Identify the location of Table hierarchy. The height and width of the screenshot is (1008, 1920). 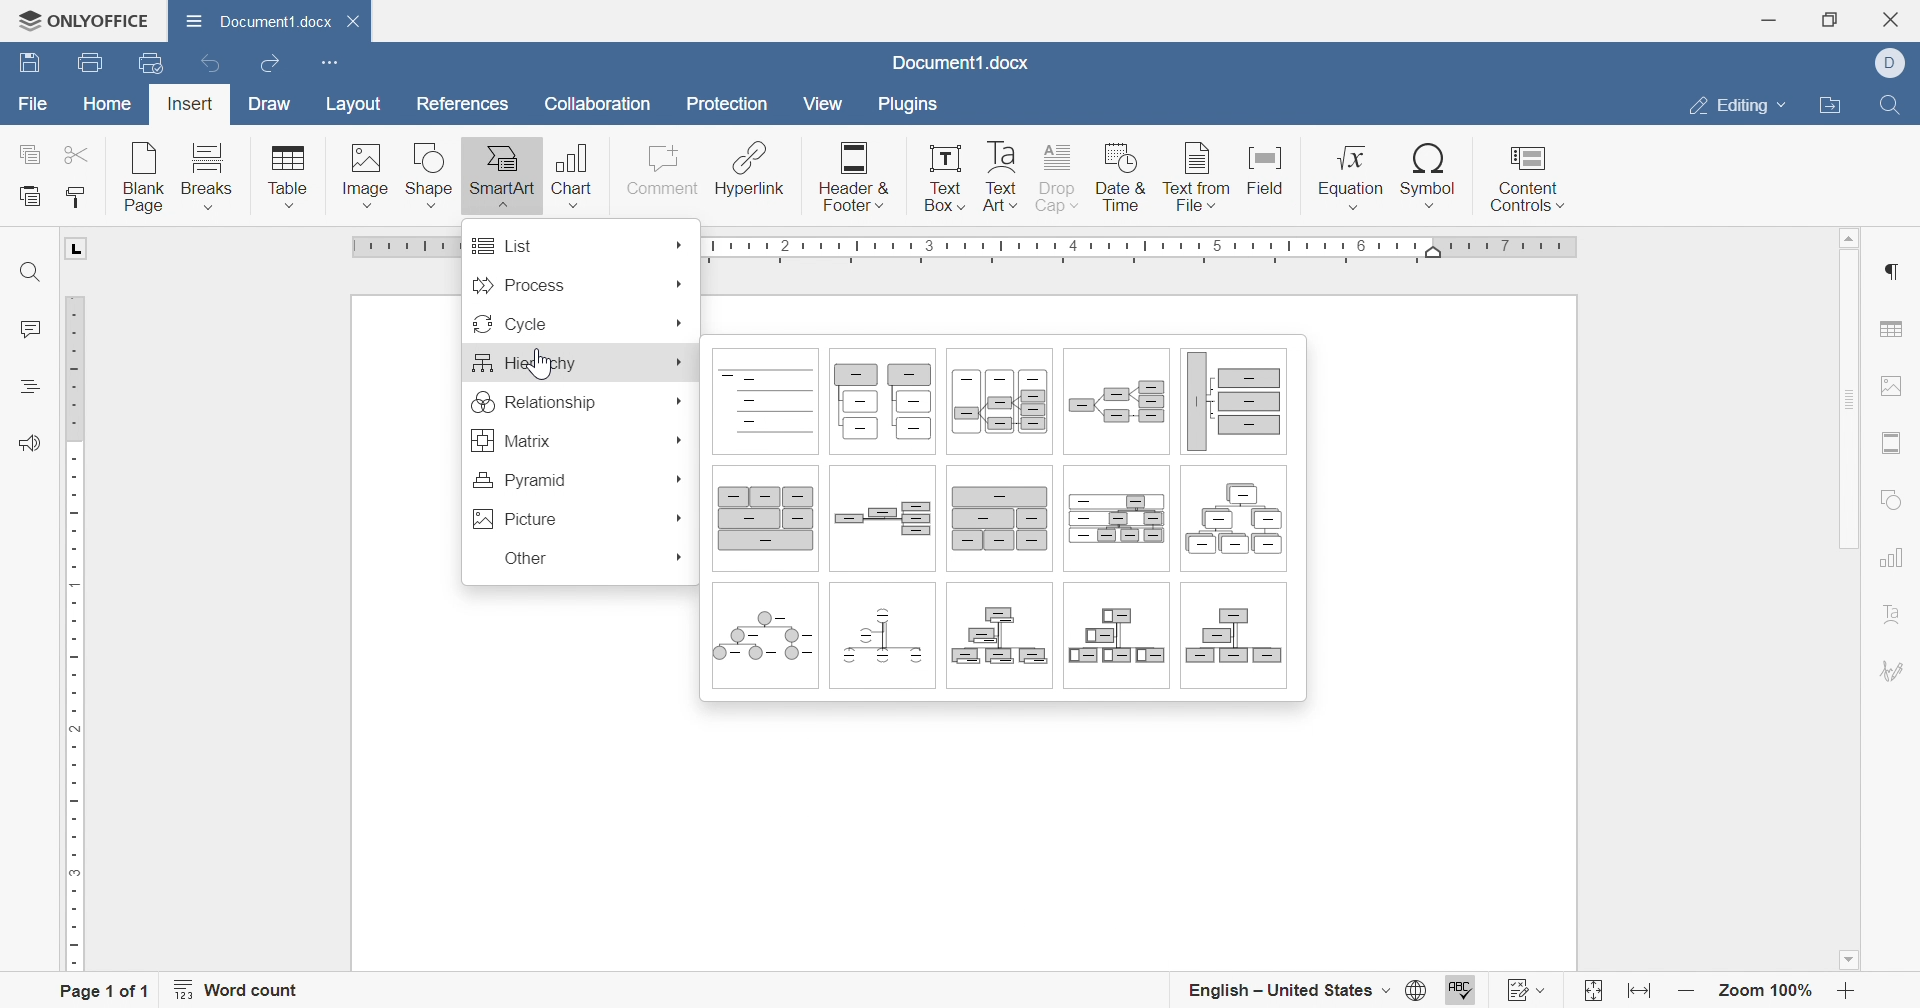
(998, 522).